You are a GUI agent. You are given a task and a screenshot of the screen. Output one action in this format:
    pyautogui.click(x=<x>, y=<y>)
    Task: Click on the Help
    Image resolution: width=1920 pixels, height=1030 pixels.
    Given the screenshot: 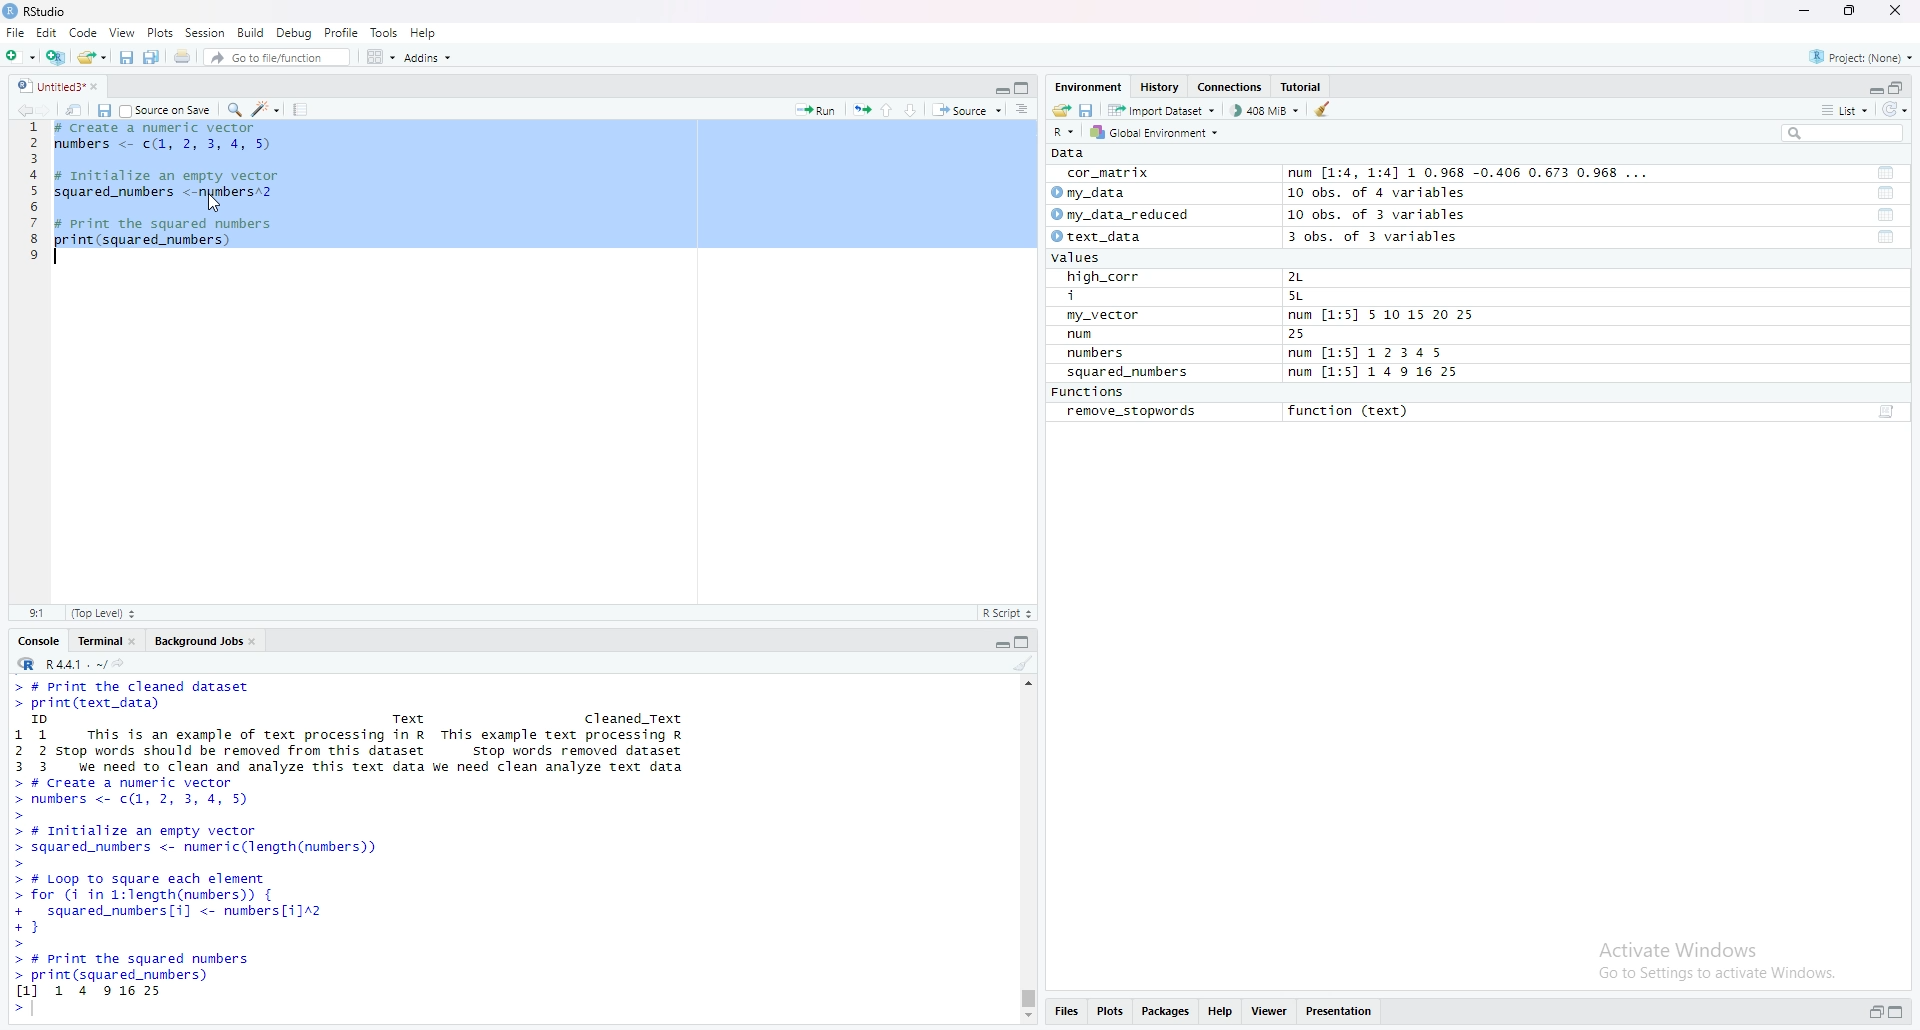 What is the action you would take?
    pyautogui.click(x=1221, y=1013)
    